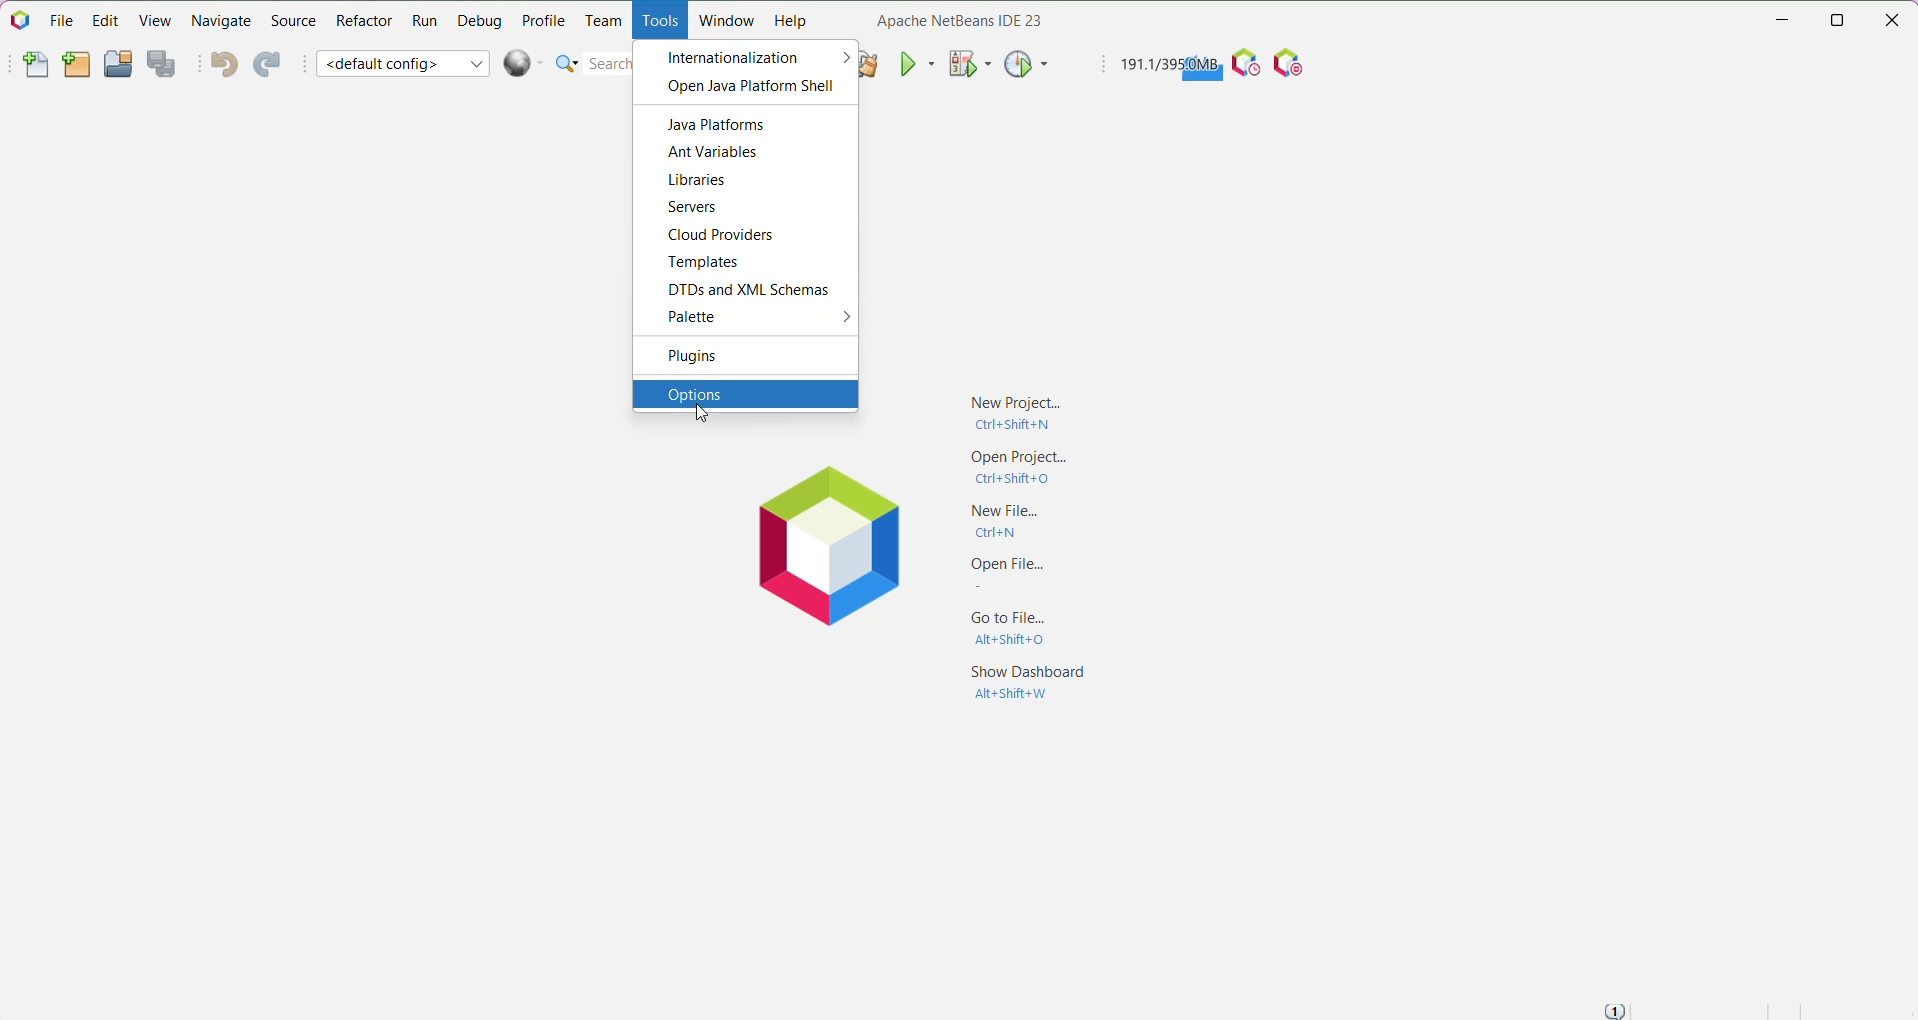 The image size is (1918, 1020). Describe the element at coordinates (733, 57) in the screenshot. I see `Internationalization` at that location.